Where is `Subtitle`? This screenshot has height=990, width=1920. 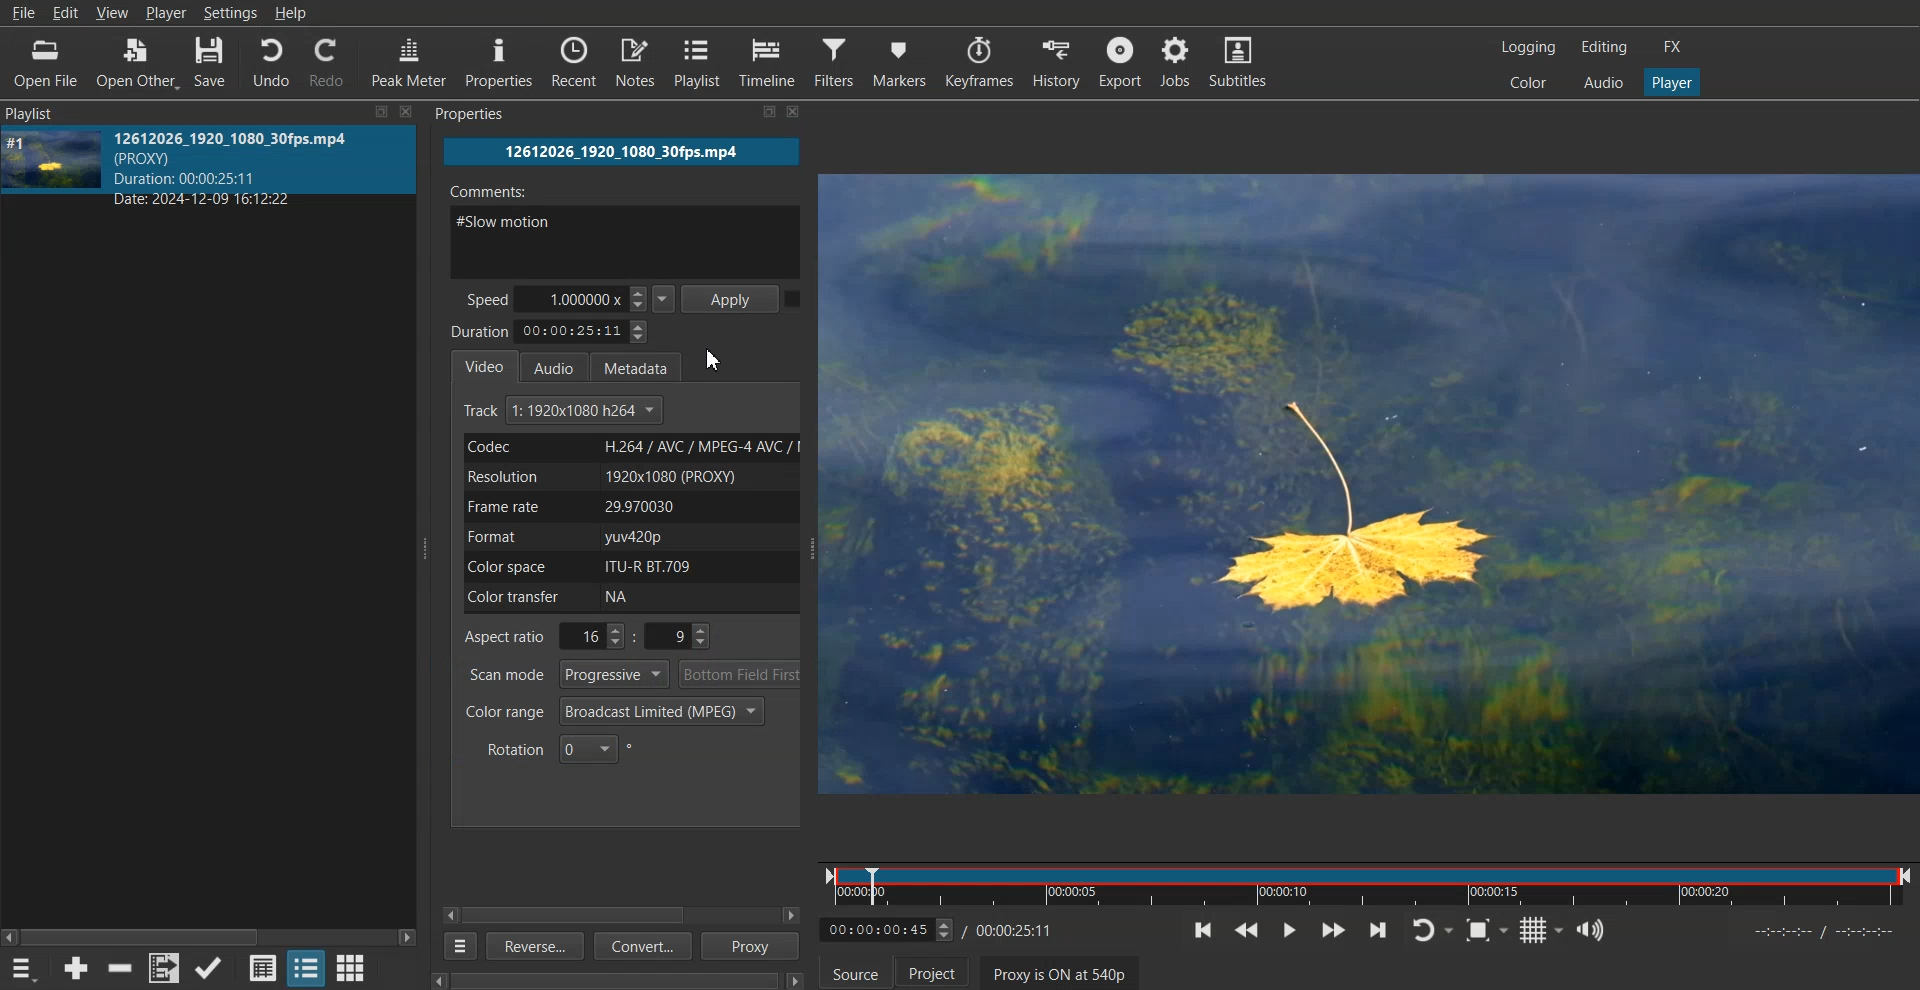
Subtitle is located at coordinates (1243, 61).